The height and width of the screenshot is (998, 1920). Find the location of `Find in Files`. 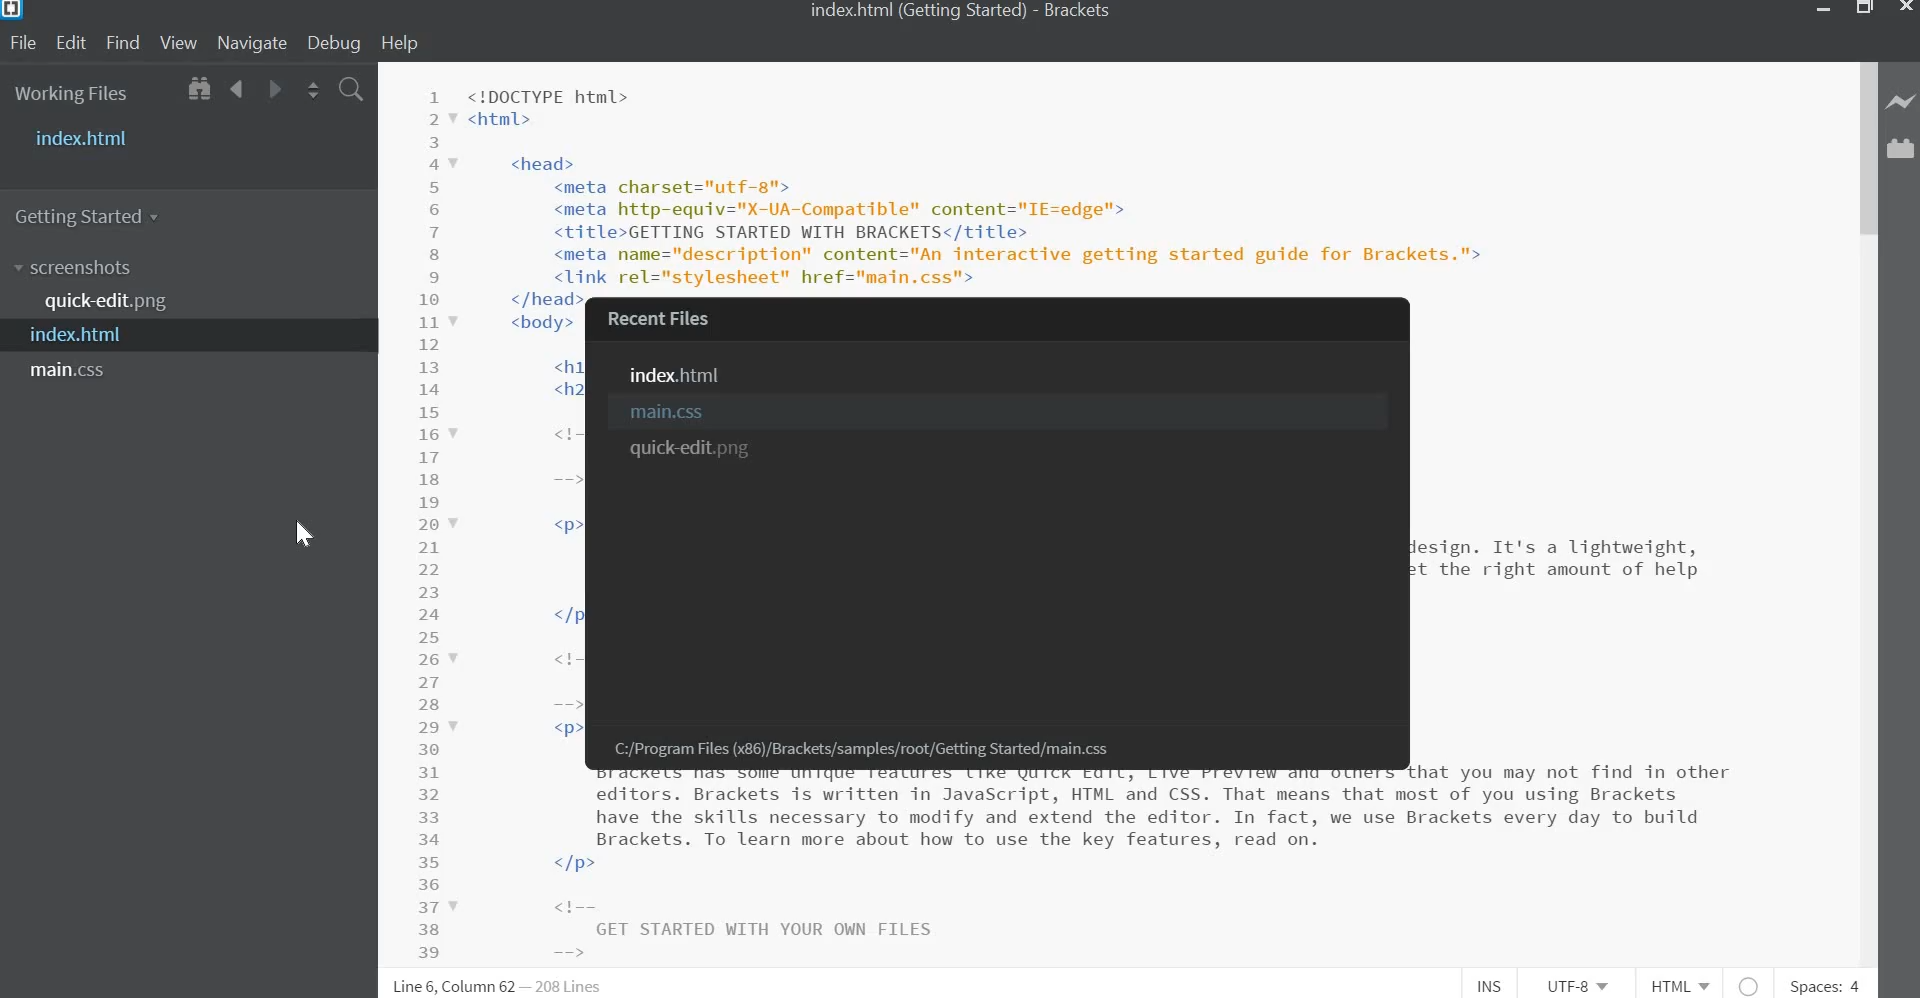

Find in Files is located at coordinates (351, 91).